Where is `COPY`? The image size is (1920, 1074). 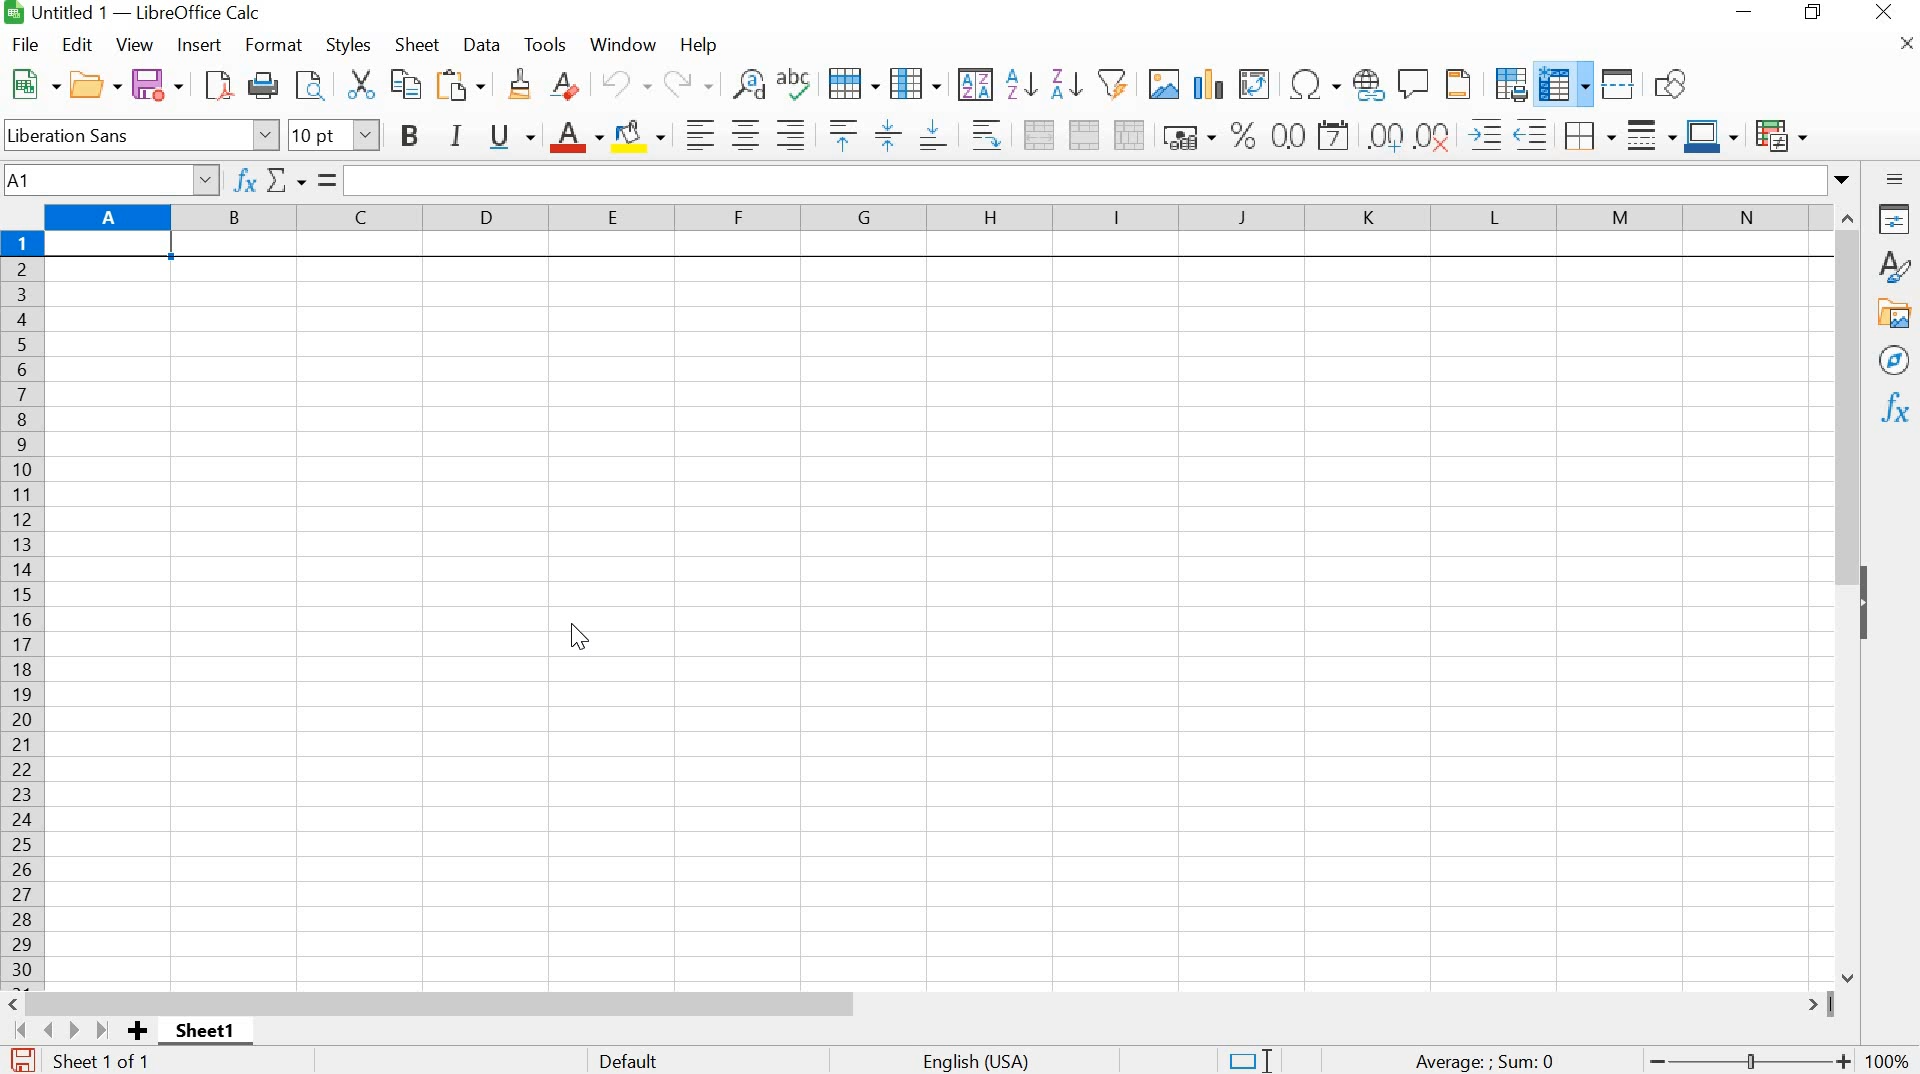
COPY is located at coordinates (406, 87).